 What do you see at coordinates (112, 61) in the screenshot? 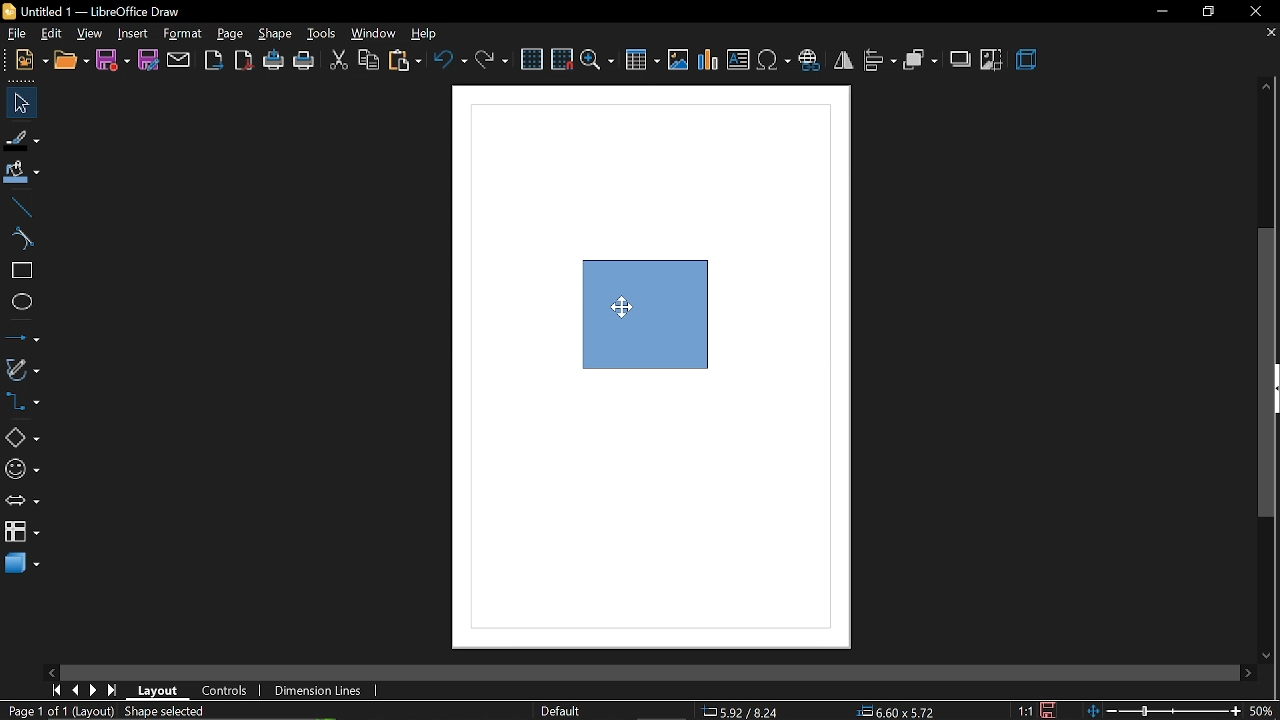
I see `save` at bounding box center [112, 61].